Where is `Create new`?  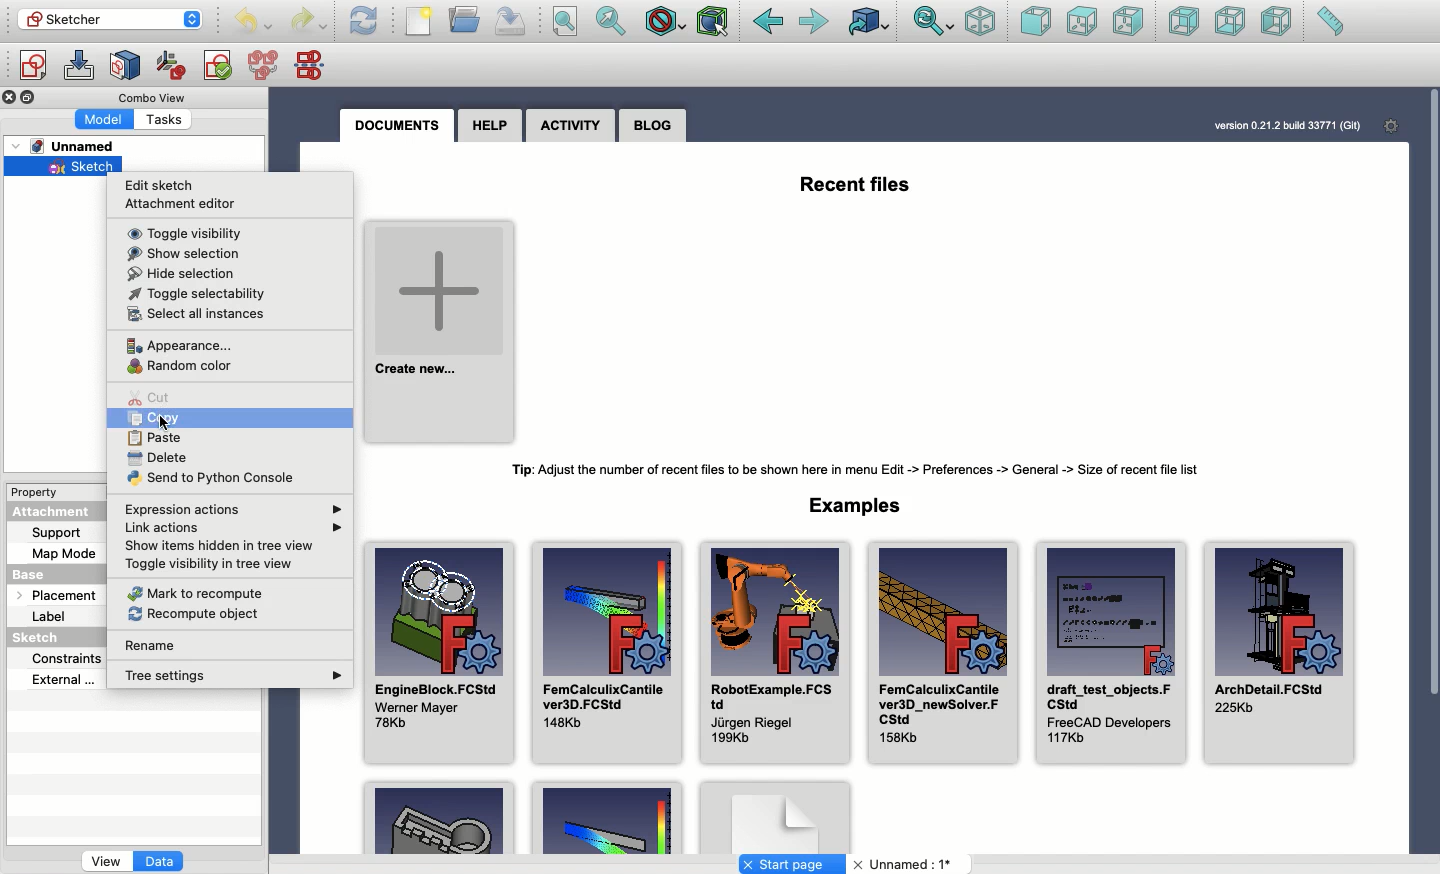
Create new is located at coordinates (441, 327).